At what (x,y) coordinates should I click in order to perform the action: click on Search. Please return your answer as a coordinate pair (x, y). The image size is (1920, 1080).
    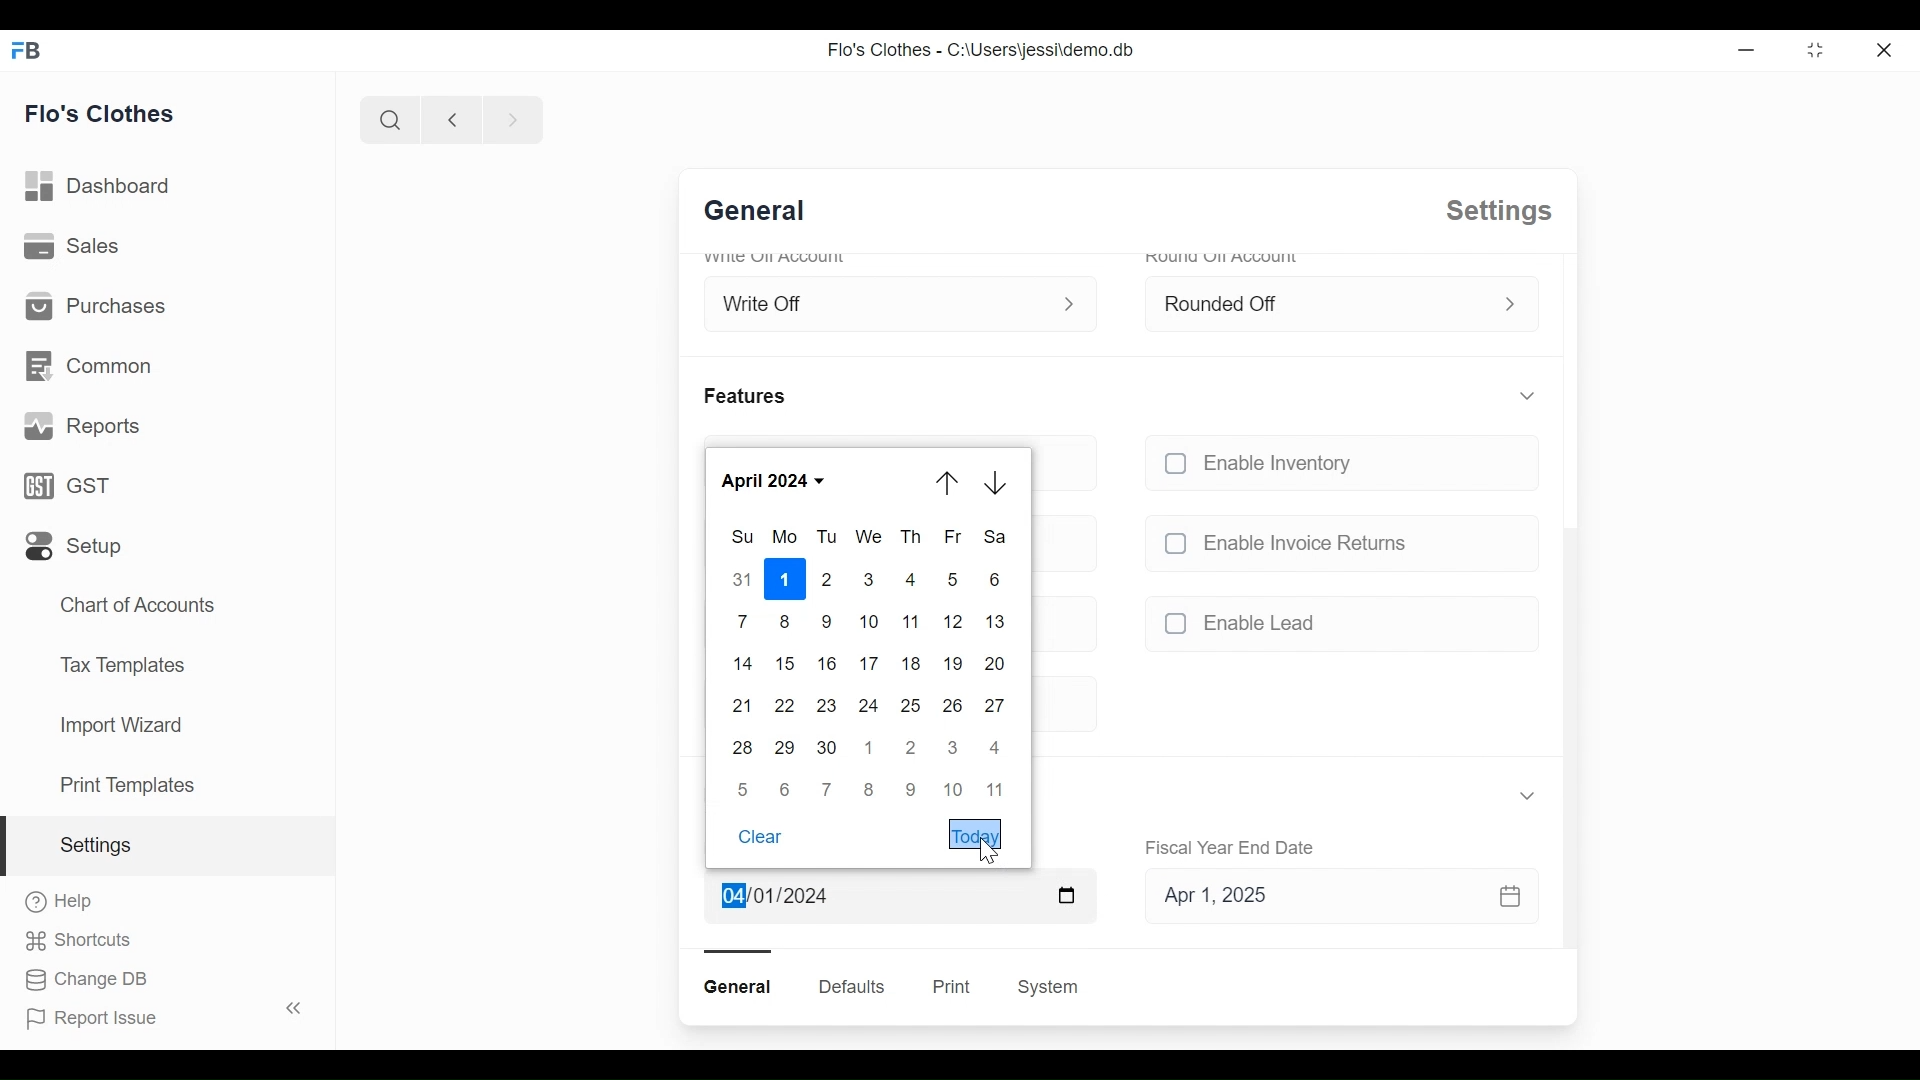
    Looking at the image, I should click on (387, 120).